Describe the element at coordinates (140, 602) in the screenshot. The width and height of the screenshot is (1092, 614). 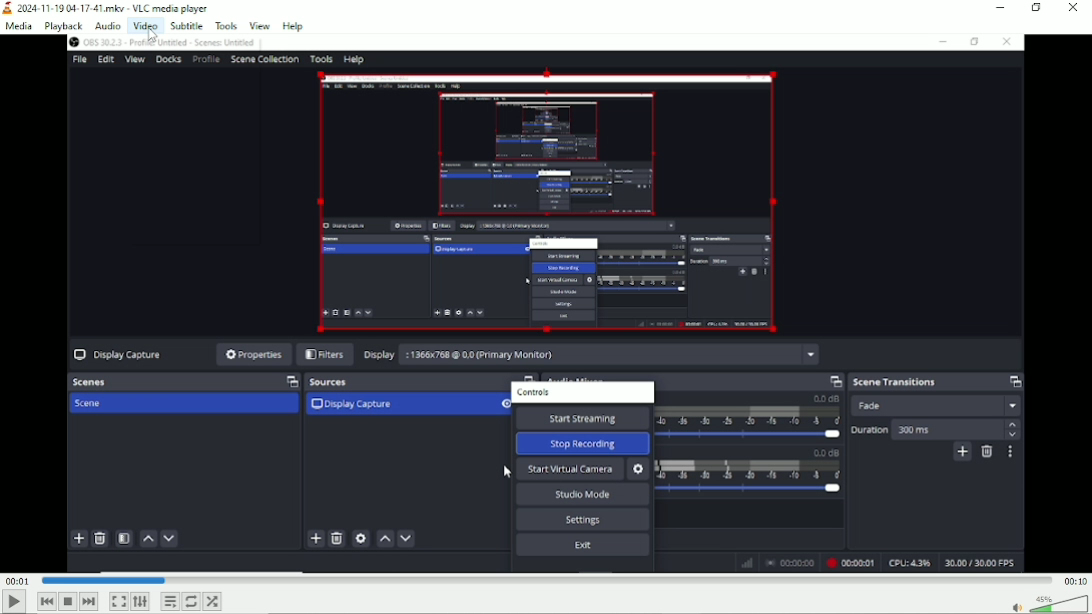
I see `Show extended settings` at that location.